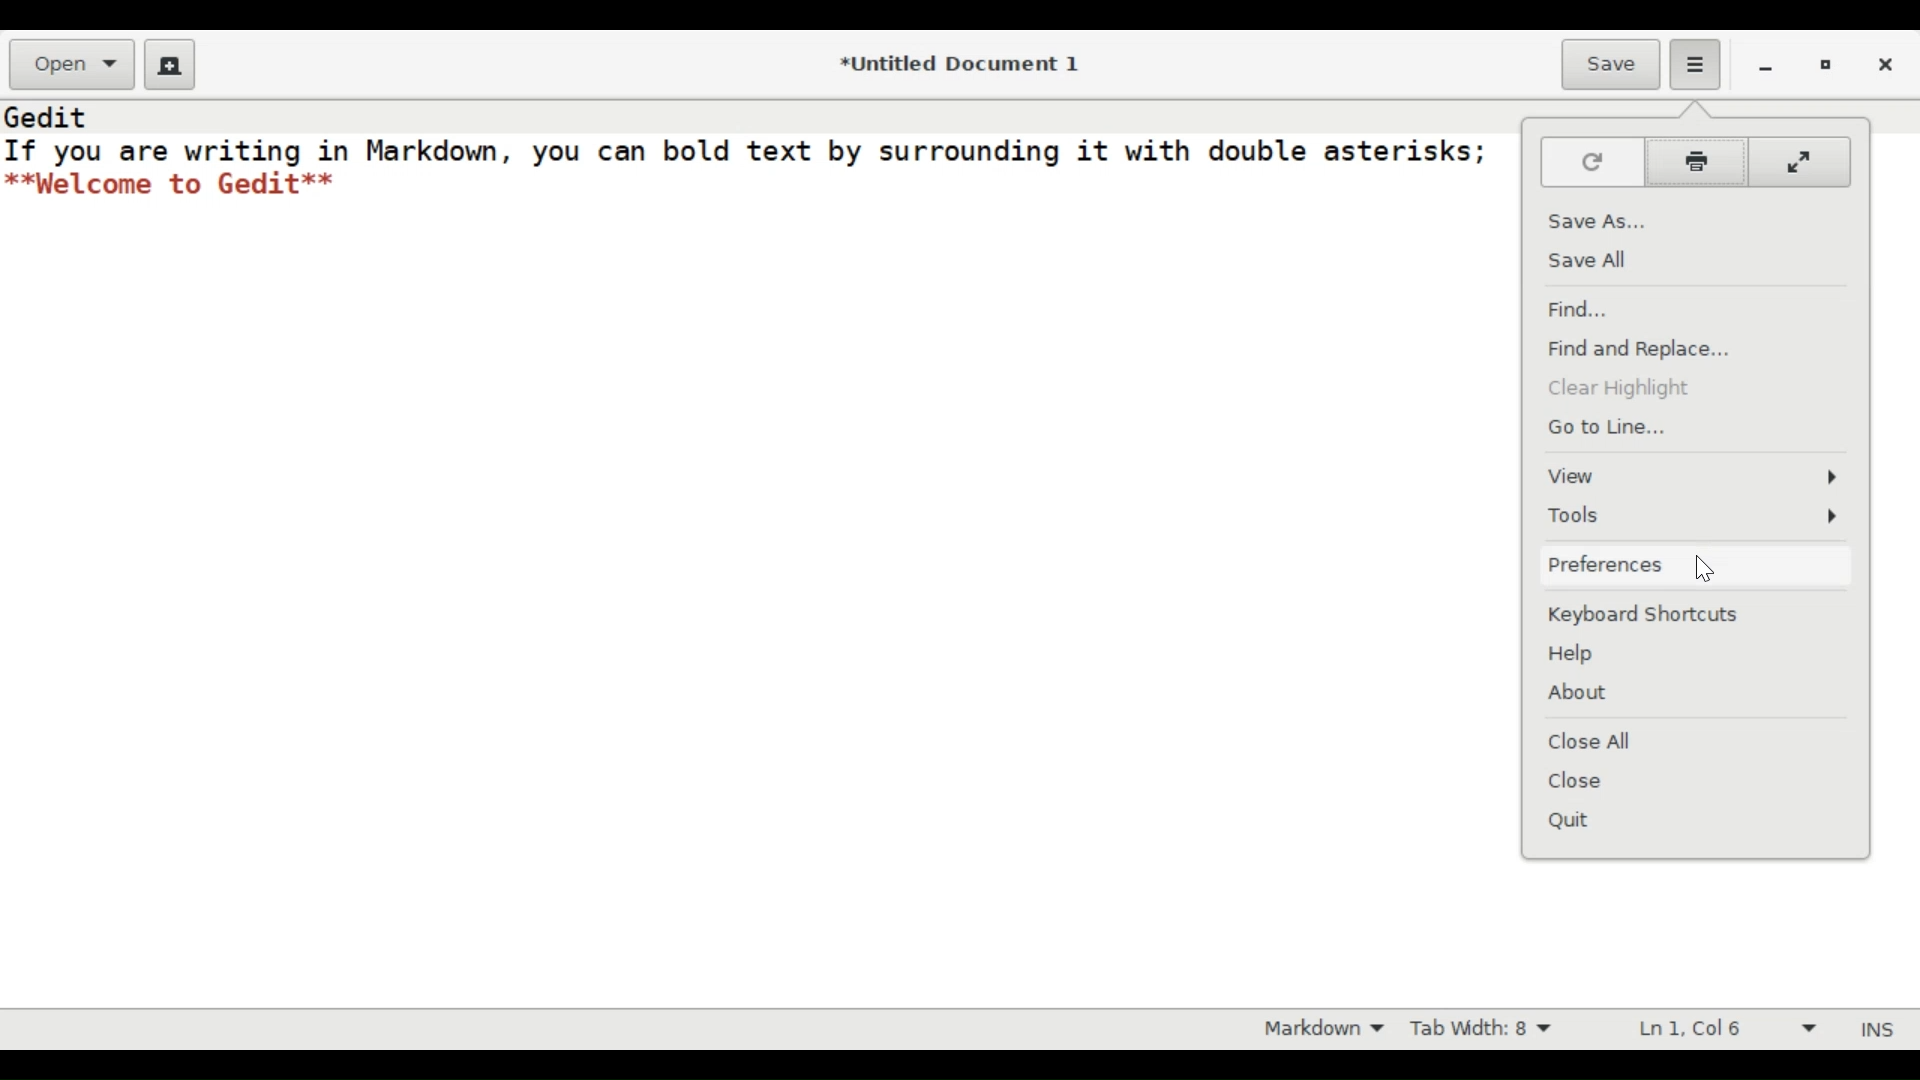 The image size is (1920, 1080). I want to click on full screen, so click(1800, 162).